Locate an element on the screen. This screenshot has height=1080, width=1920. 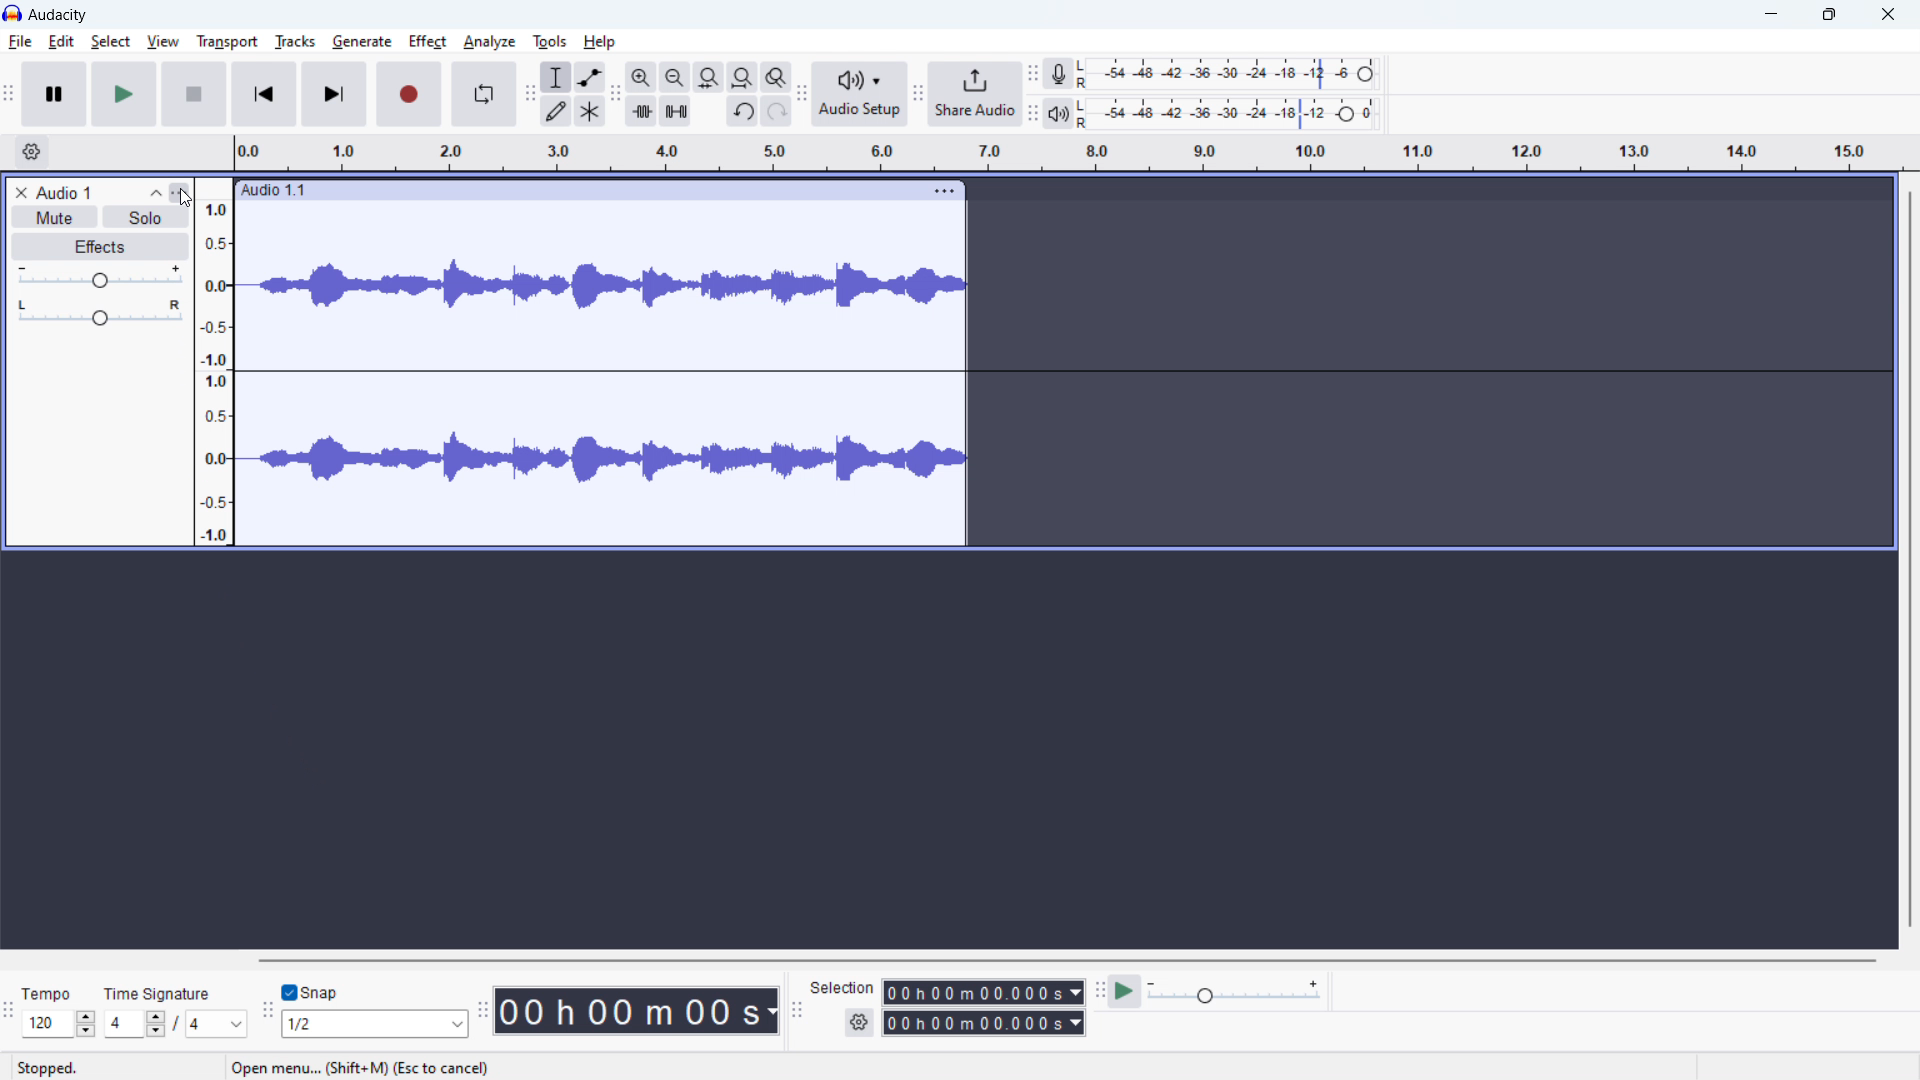
play at speed is located at coordinates (1126, 992).